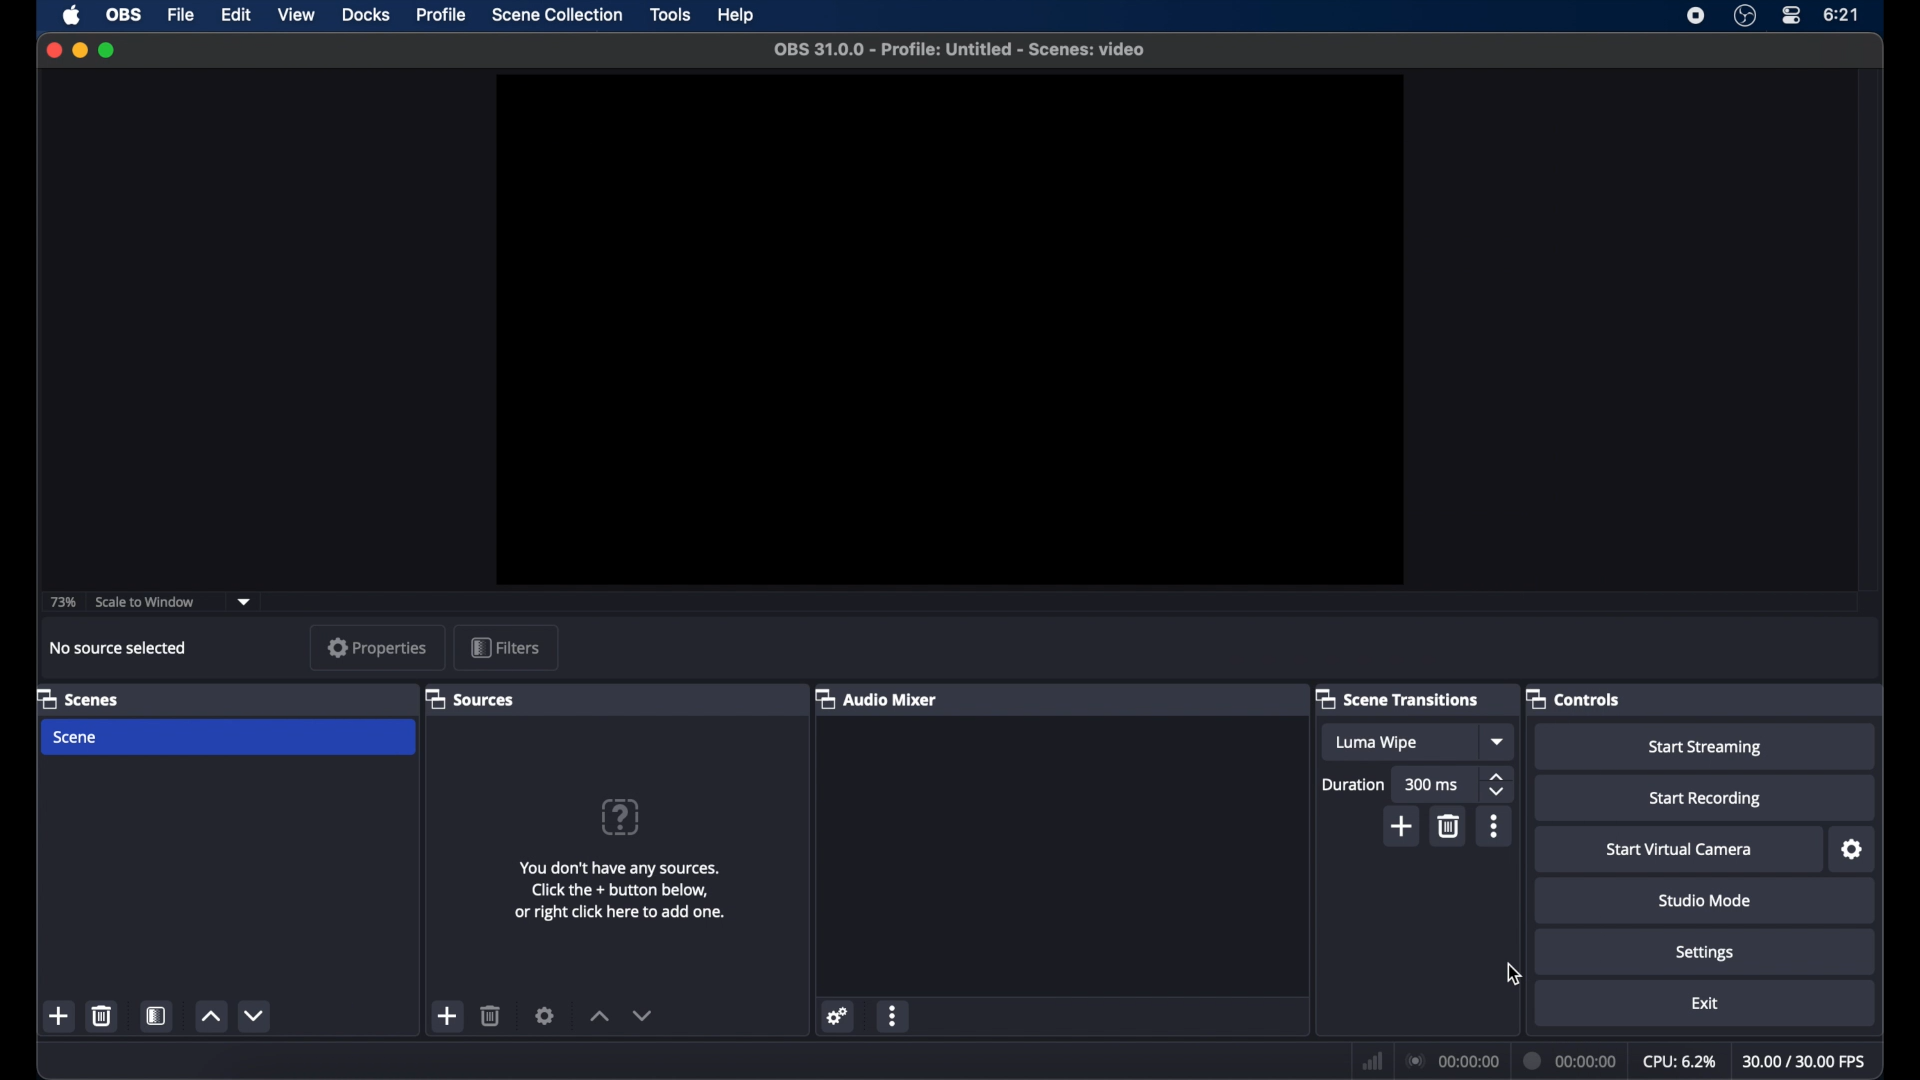 This screenshot has width=1920, height=1080. What do you see at coordinates (1705, 900) in the screenshot?
I see `studio mode` at bounding box center [1705, 900].